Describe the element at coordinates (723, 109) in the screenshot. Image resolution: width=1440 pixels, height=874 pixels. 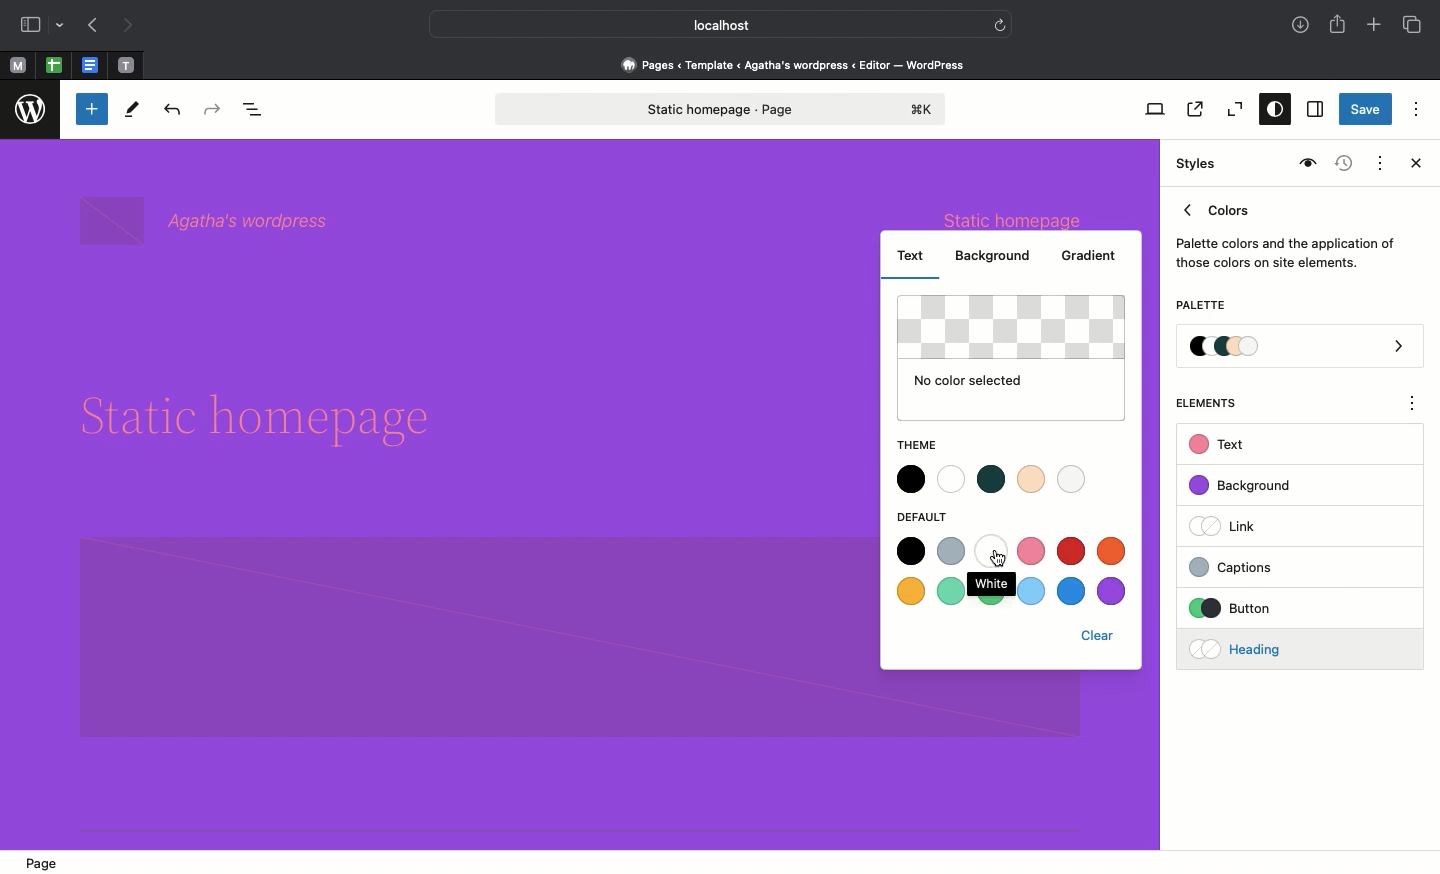
I see `Static homepage` at that location.